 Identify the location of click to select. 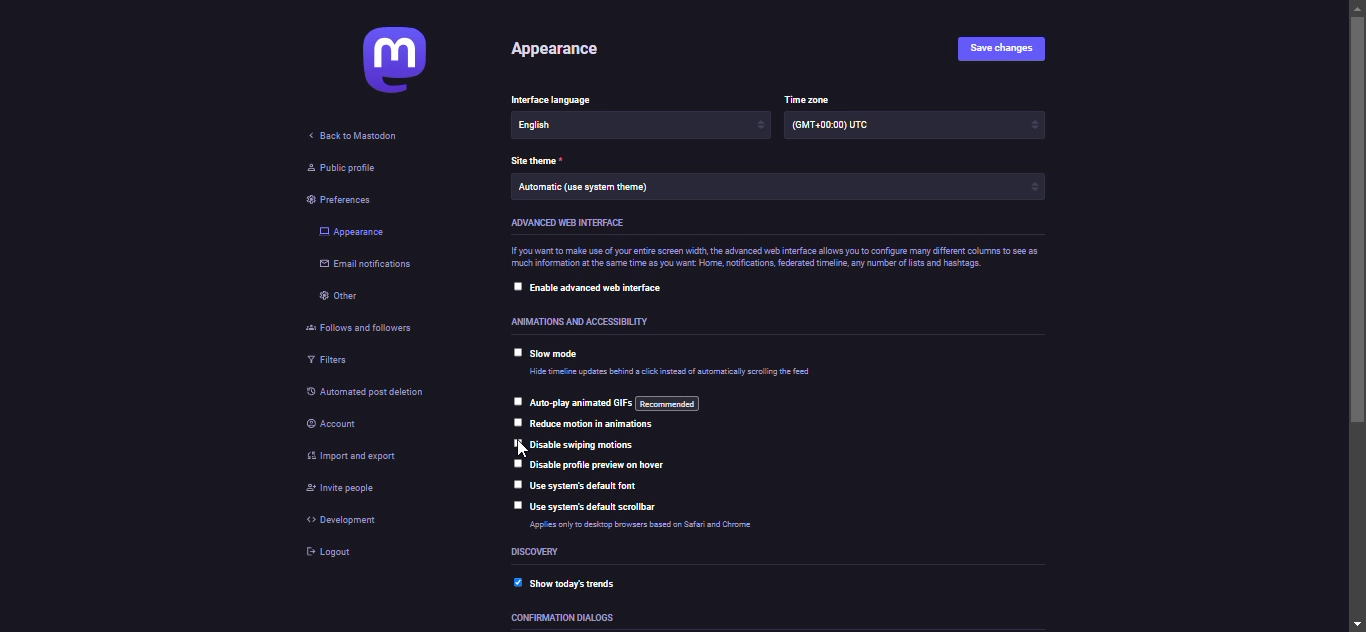
(513, 421).